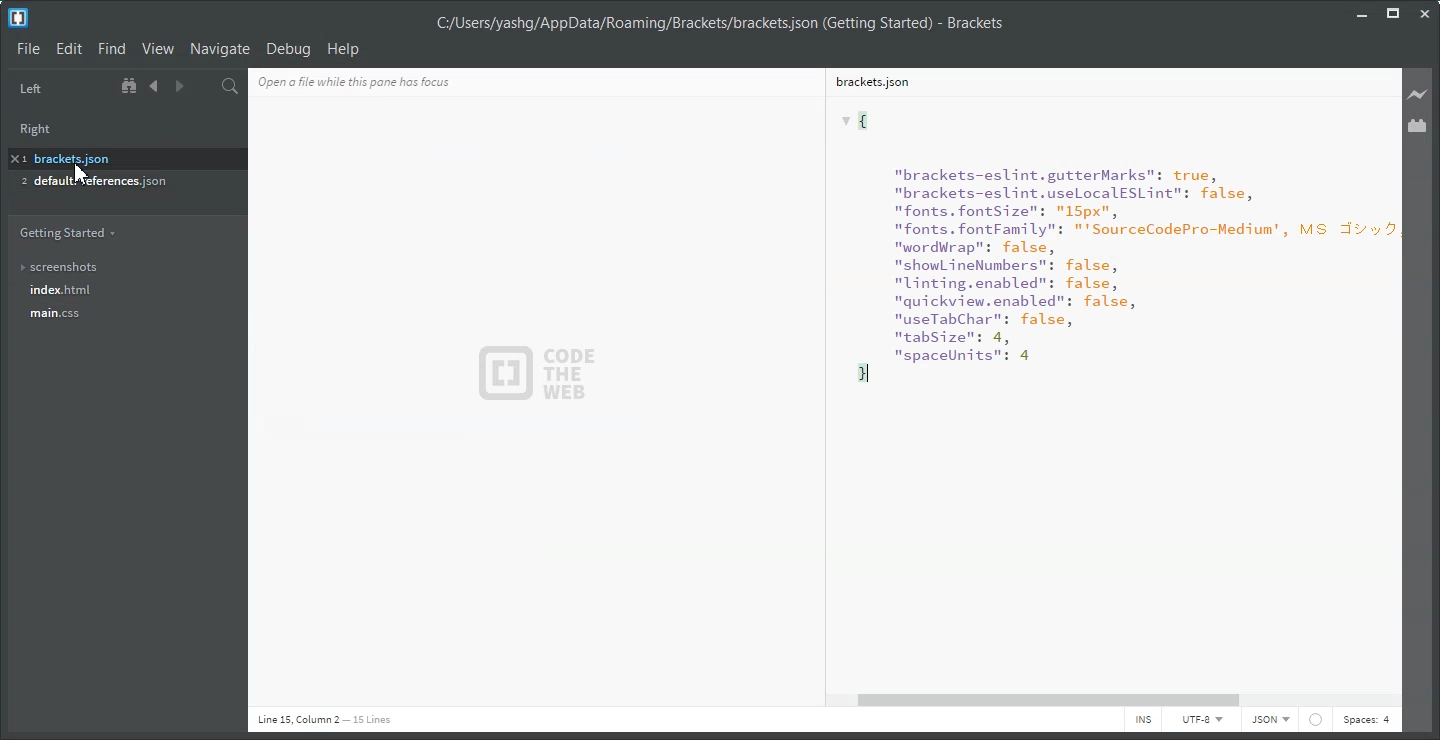 Image resolution: width=1440 pixels, height=740 pixels. I want to click on defaultpreferences.json, so click(114, 183).